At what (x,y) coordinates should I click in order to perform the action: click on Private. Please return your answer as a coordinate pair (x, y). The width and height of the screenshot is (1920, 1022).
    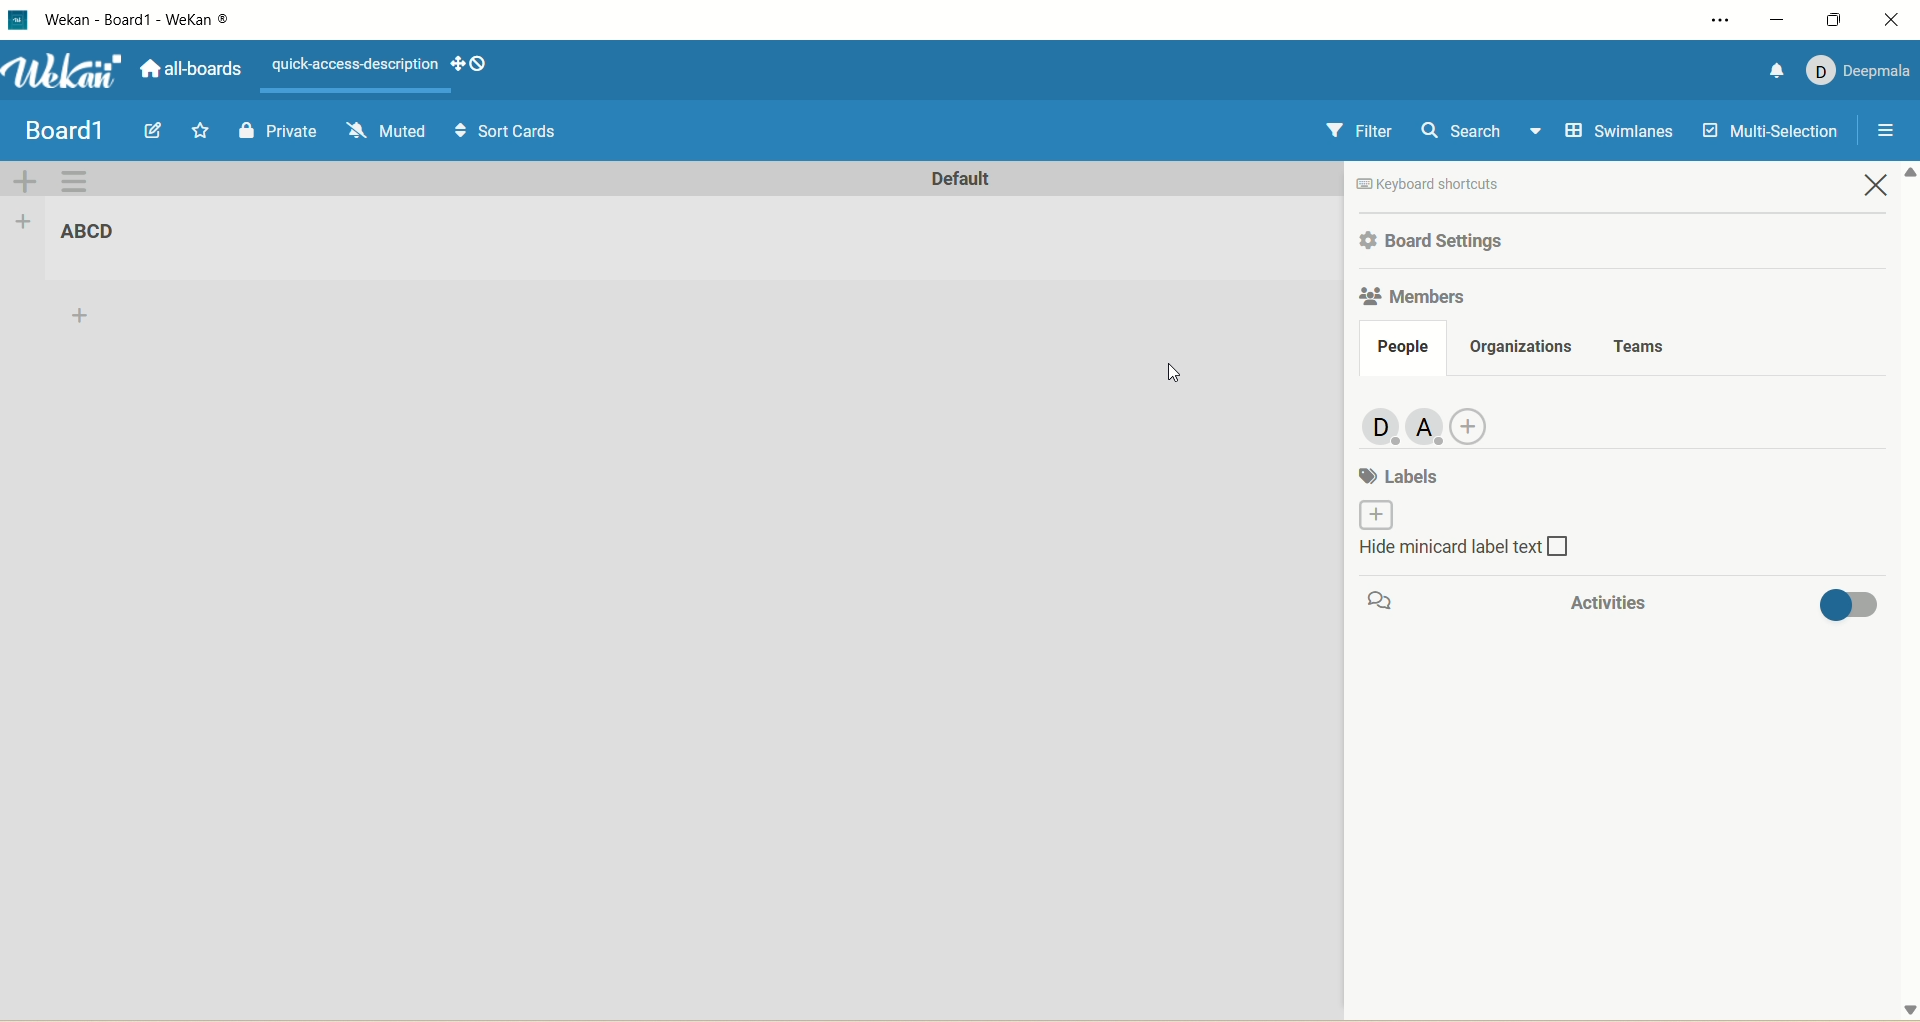
    Looking at the image, I should click on (279, 129).